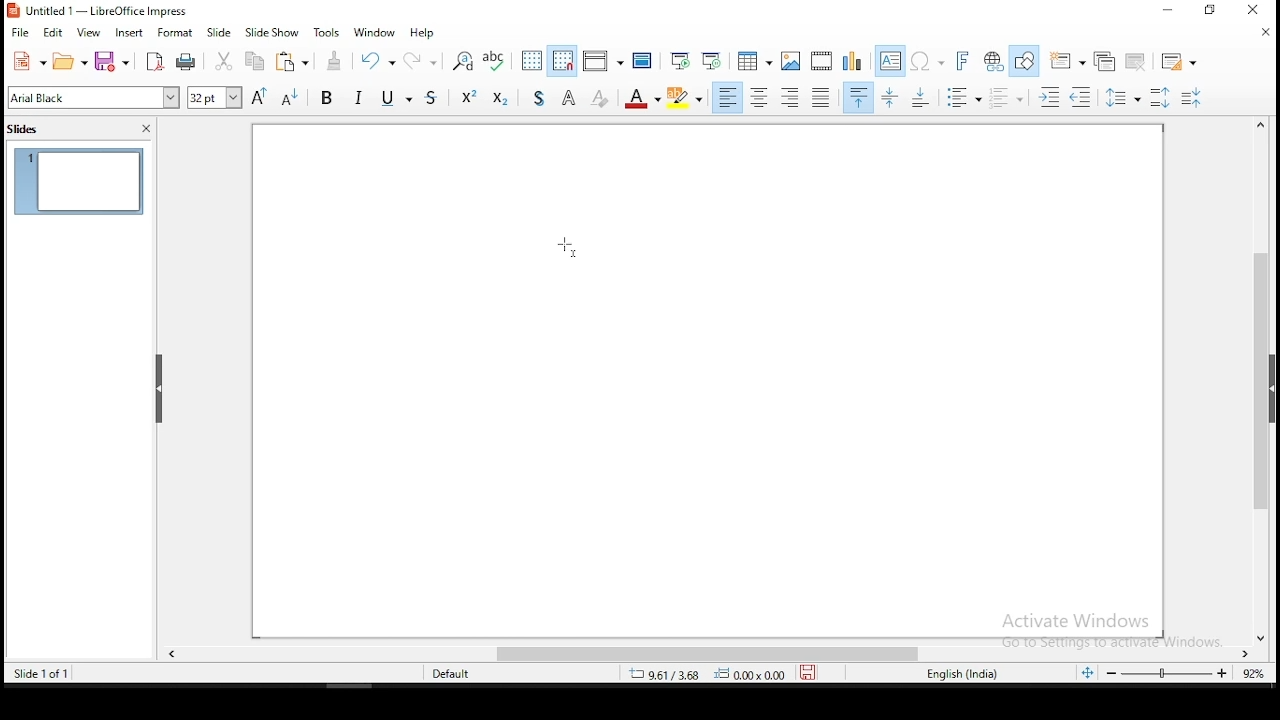  I want to click on open, so click(70, 61).